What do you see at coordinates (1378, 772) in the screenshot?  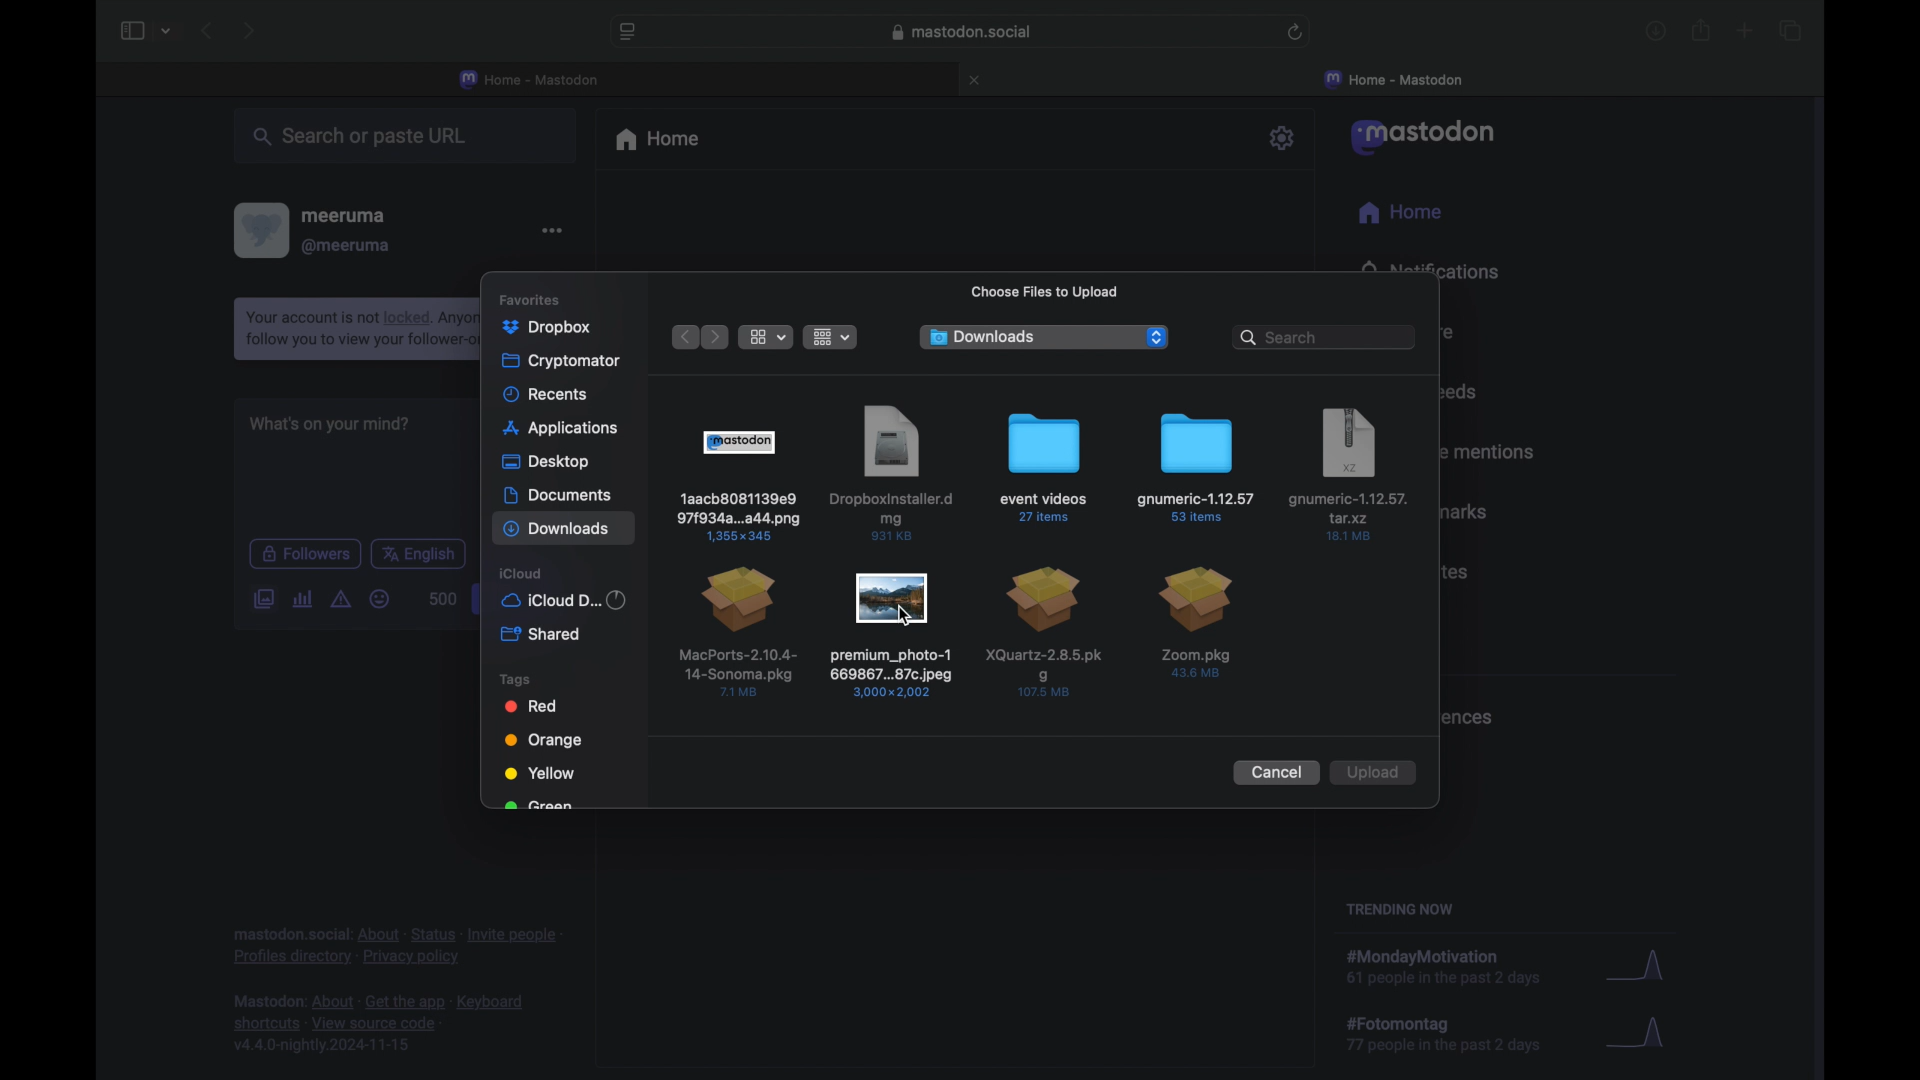 I see `upload` at bounding box center [1378, 772].